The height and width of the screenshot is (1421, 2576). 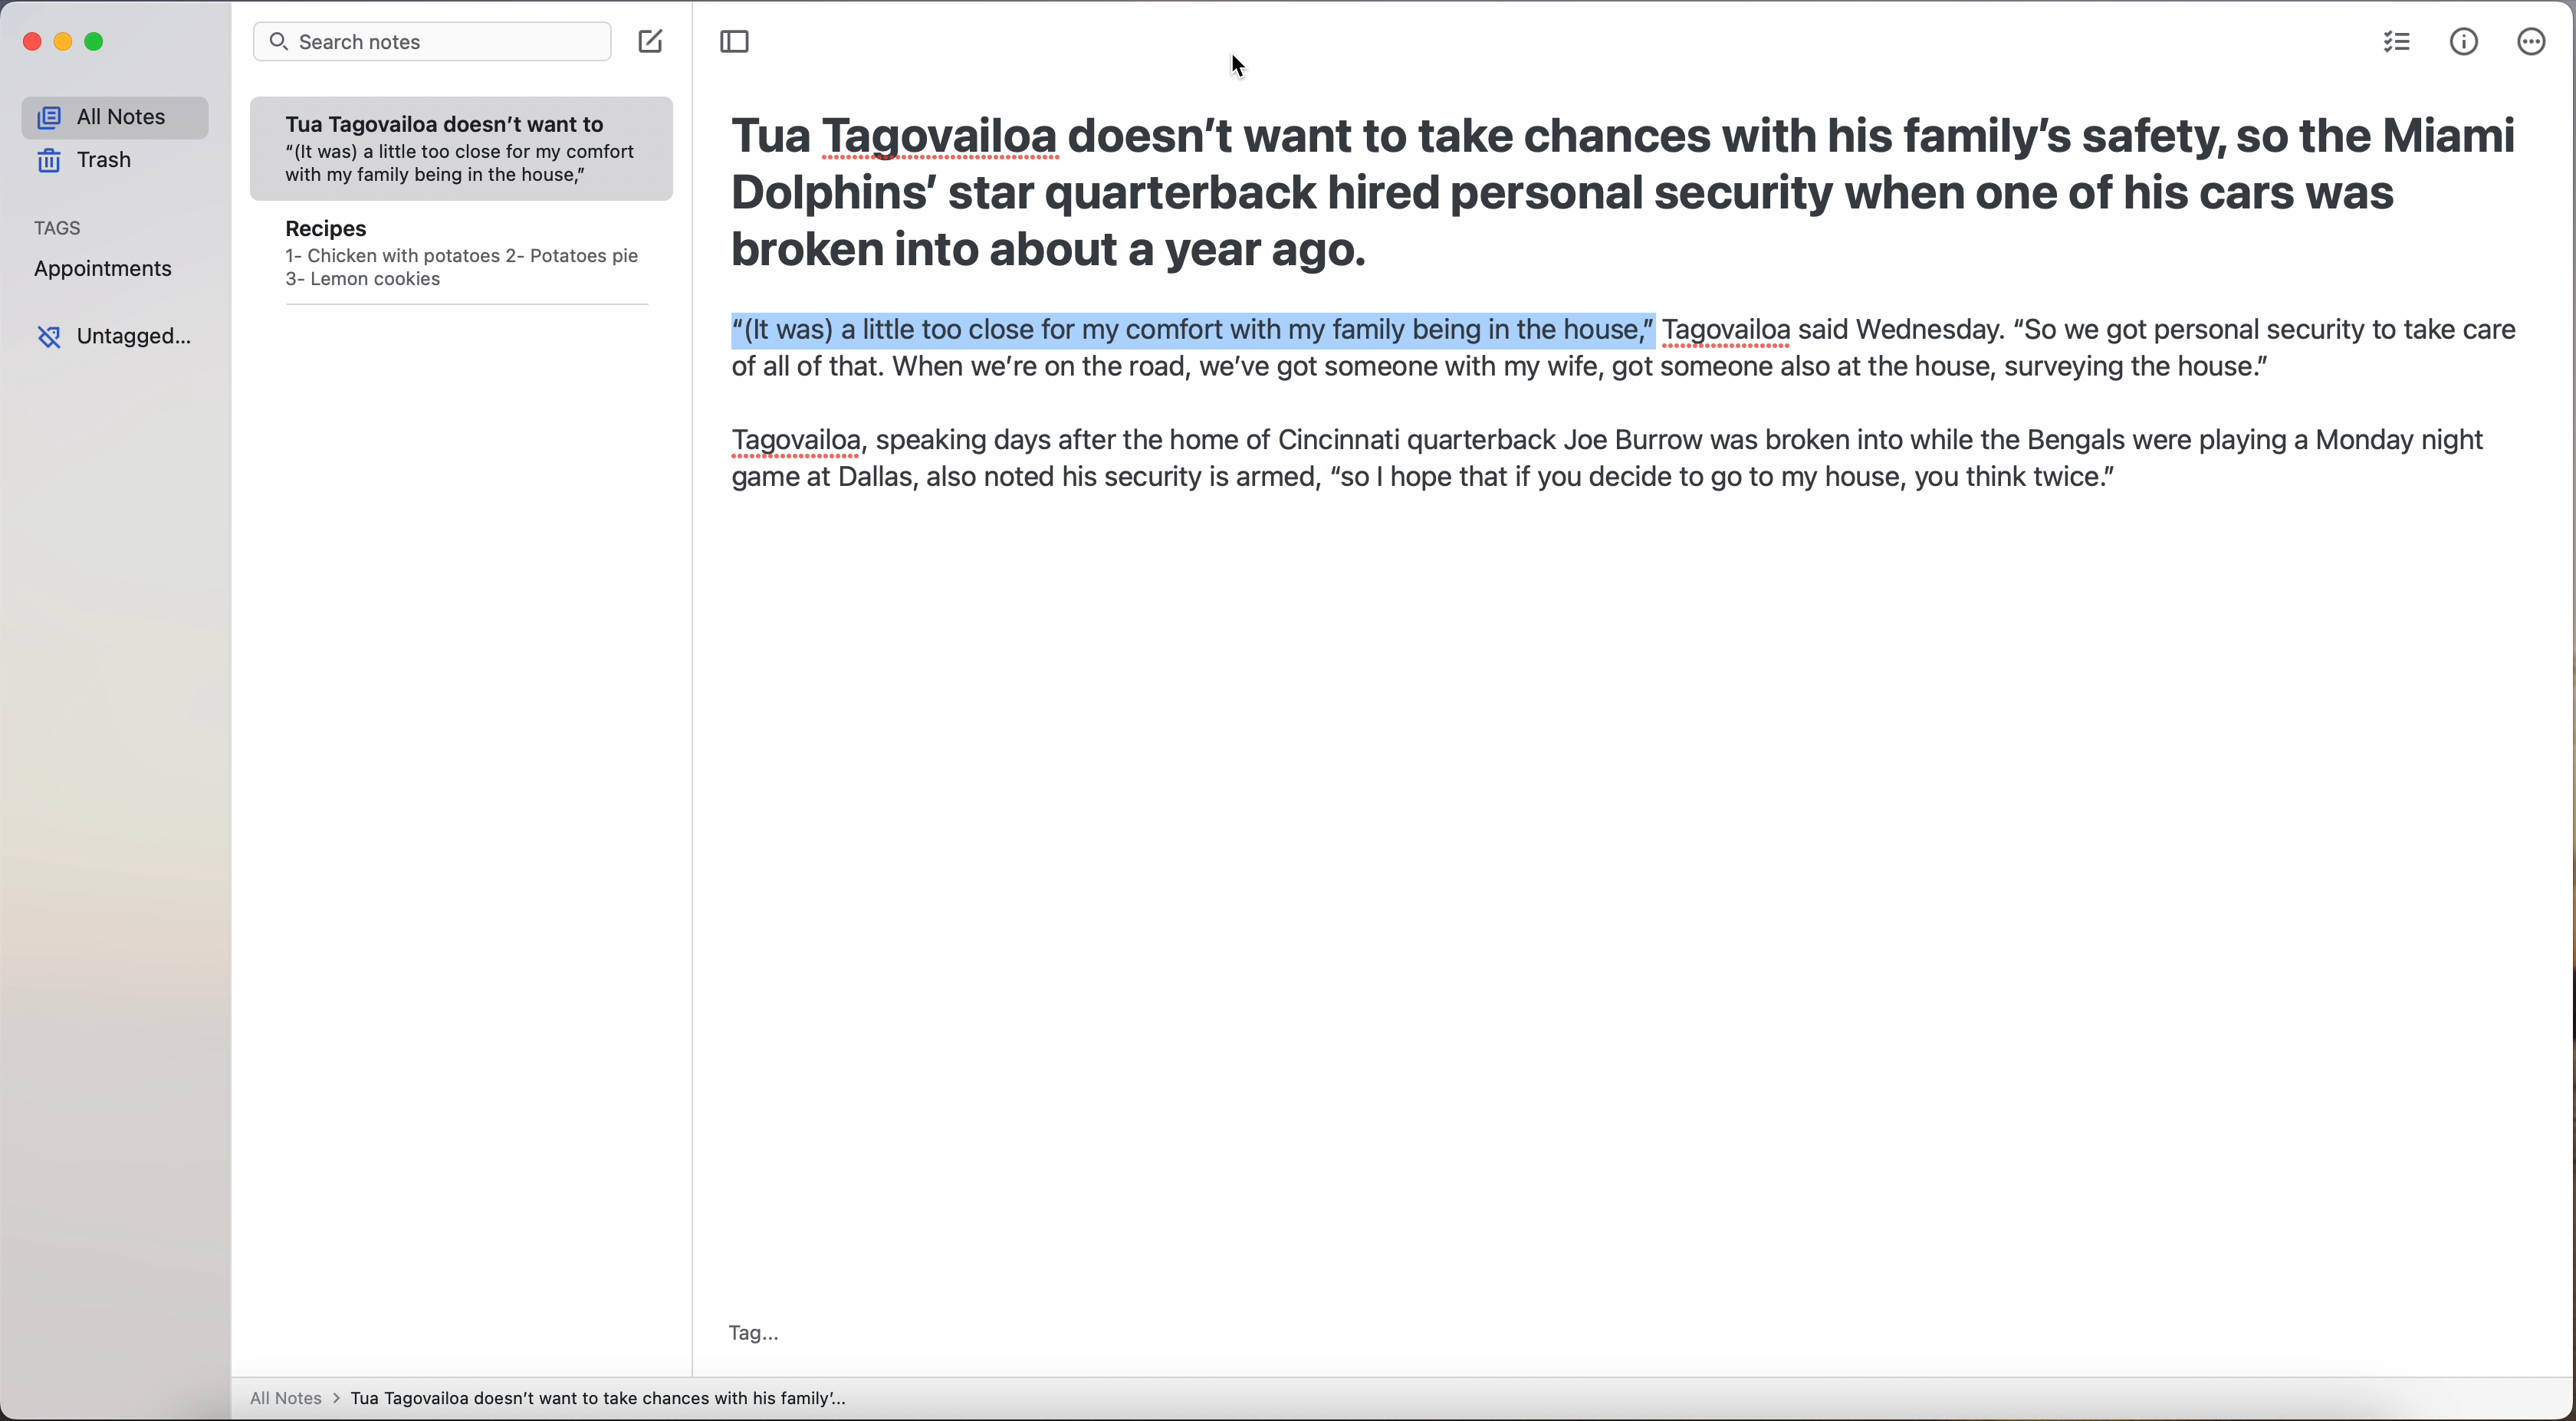 I want to click on tags, so click(x=59, y=226).